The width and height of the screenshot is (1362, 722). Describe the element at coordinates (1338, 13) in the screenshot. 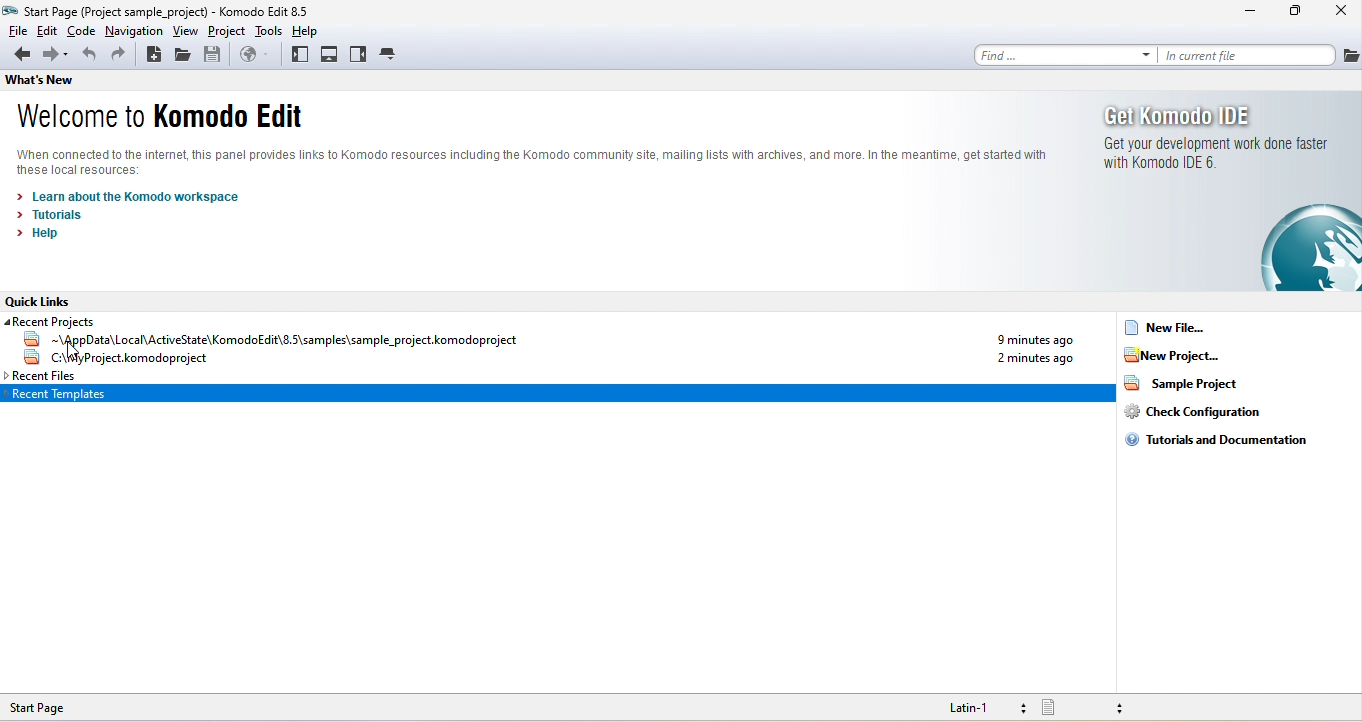

I see `close` at that location.